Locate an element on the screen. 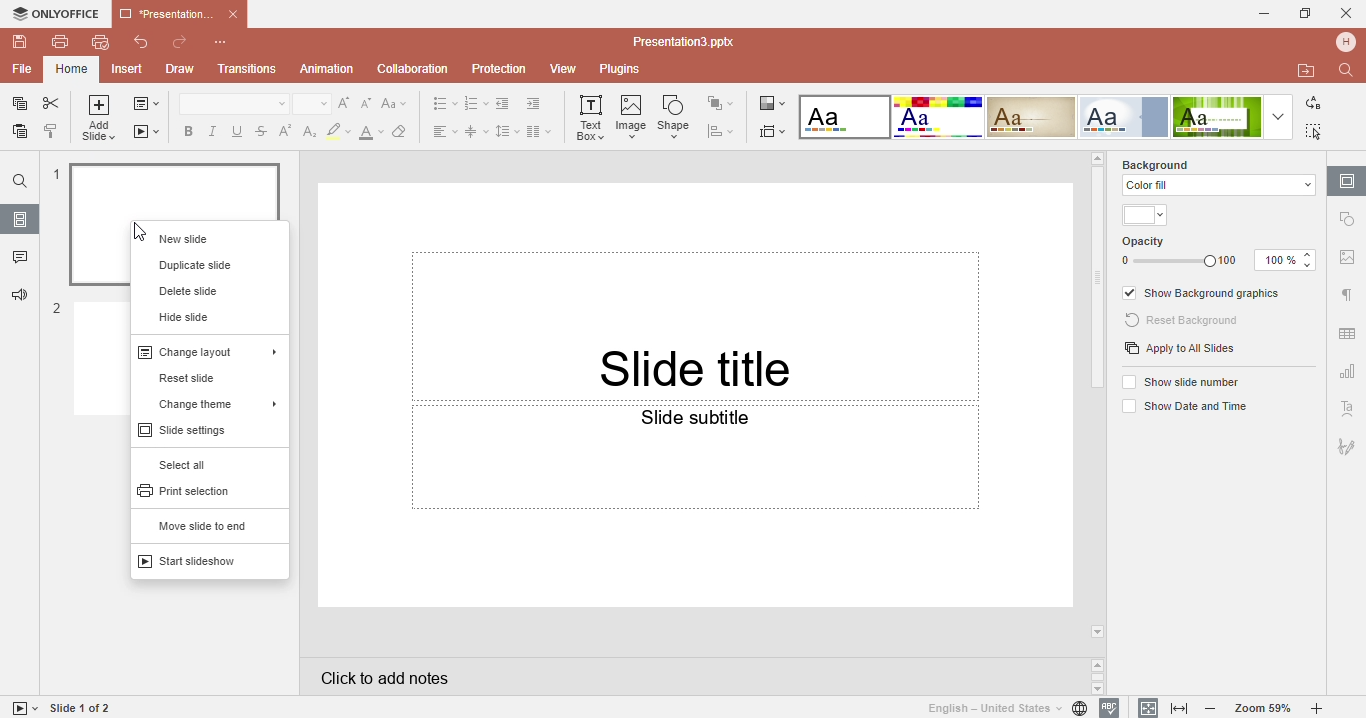 The width and height of the screenshot is (1366, 718). color fill is located at coordinates (1216, 185).